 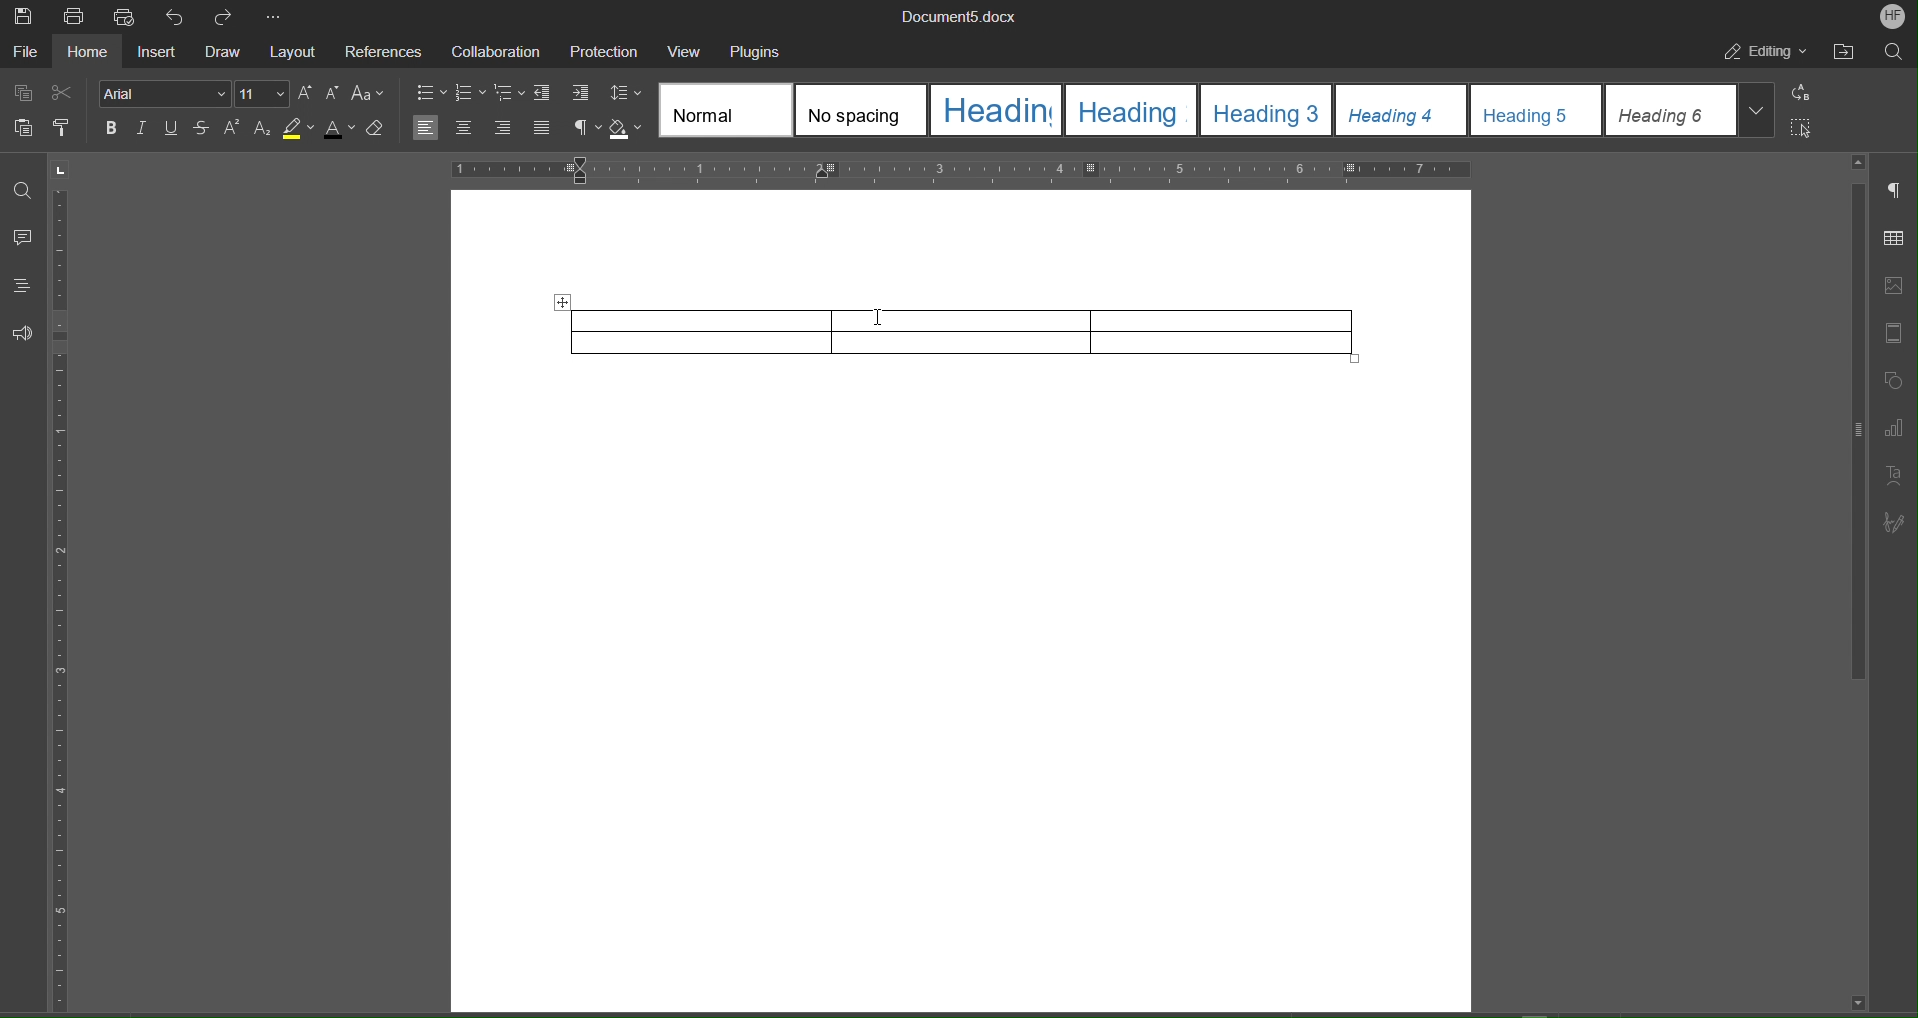 I want to click on Vertical Ruler, so click(x=63, y=598).